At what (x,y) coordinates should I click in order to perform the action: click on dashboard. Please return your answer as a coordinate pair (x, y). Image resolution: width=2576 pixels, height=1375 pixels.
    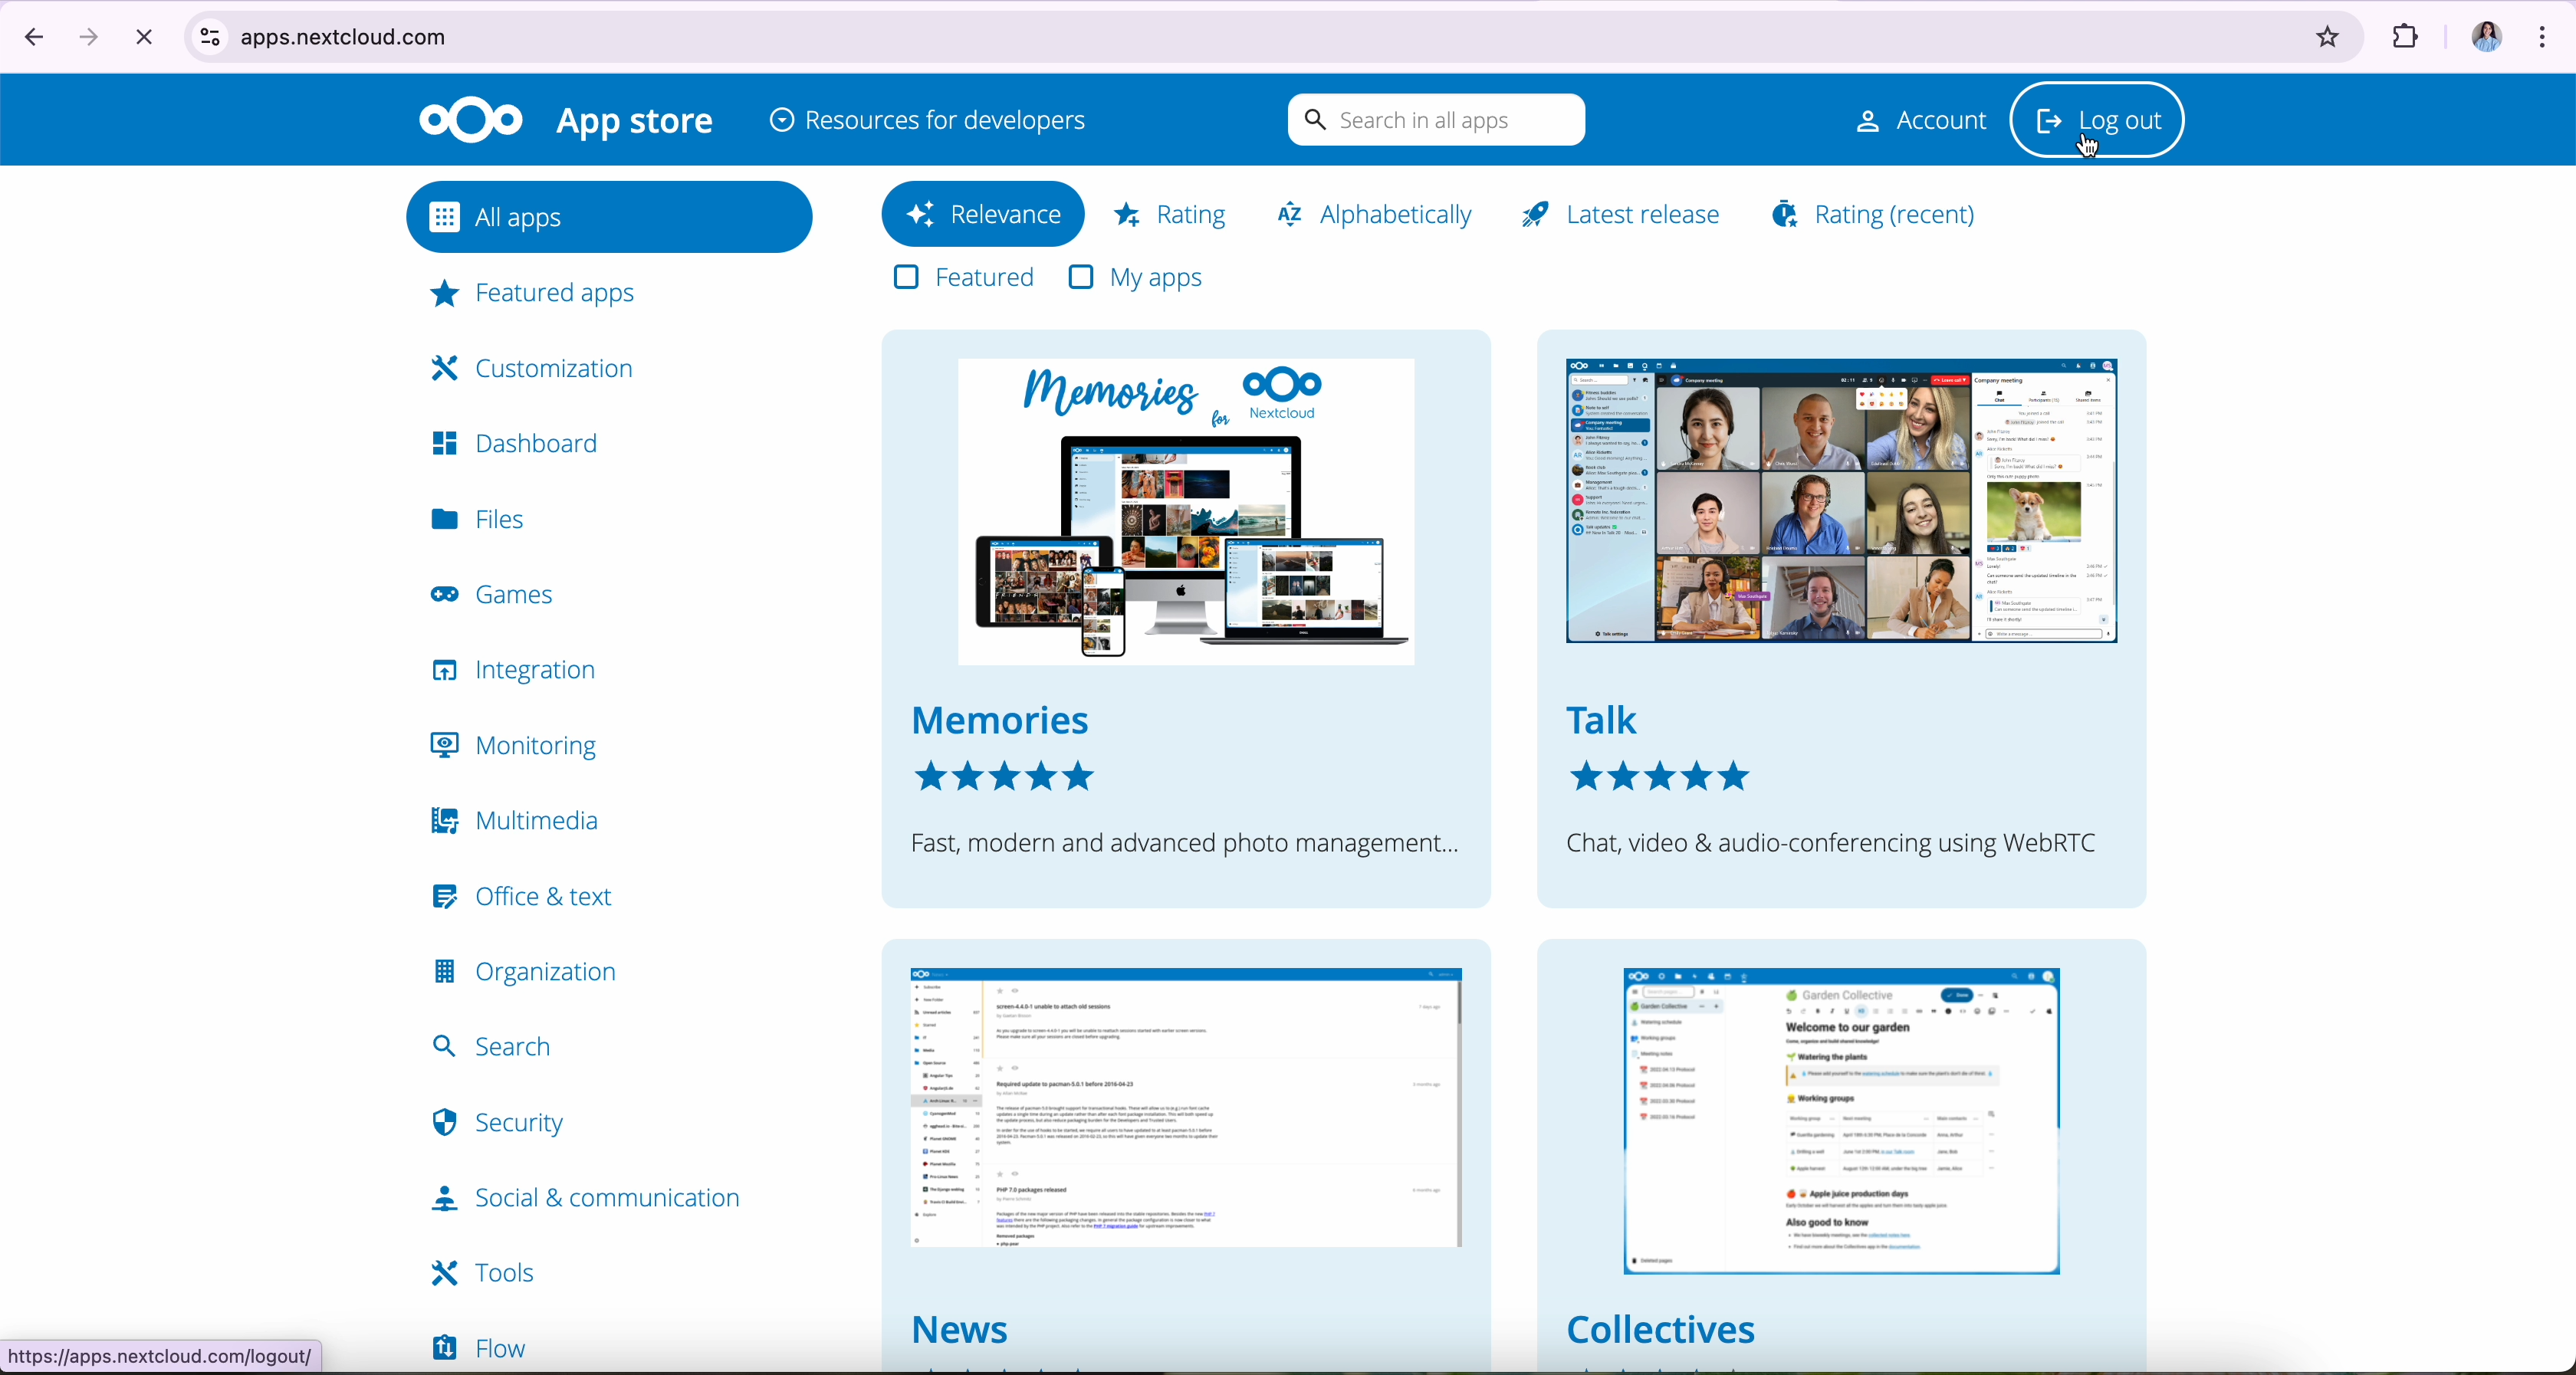
    Looking at the image, I should click on (512, 445).